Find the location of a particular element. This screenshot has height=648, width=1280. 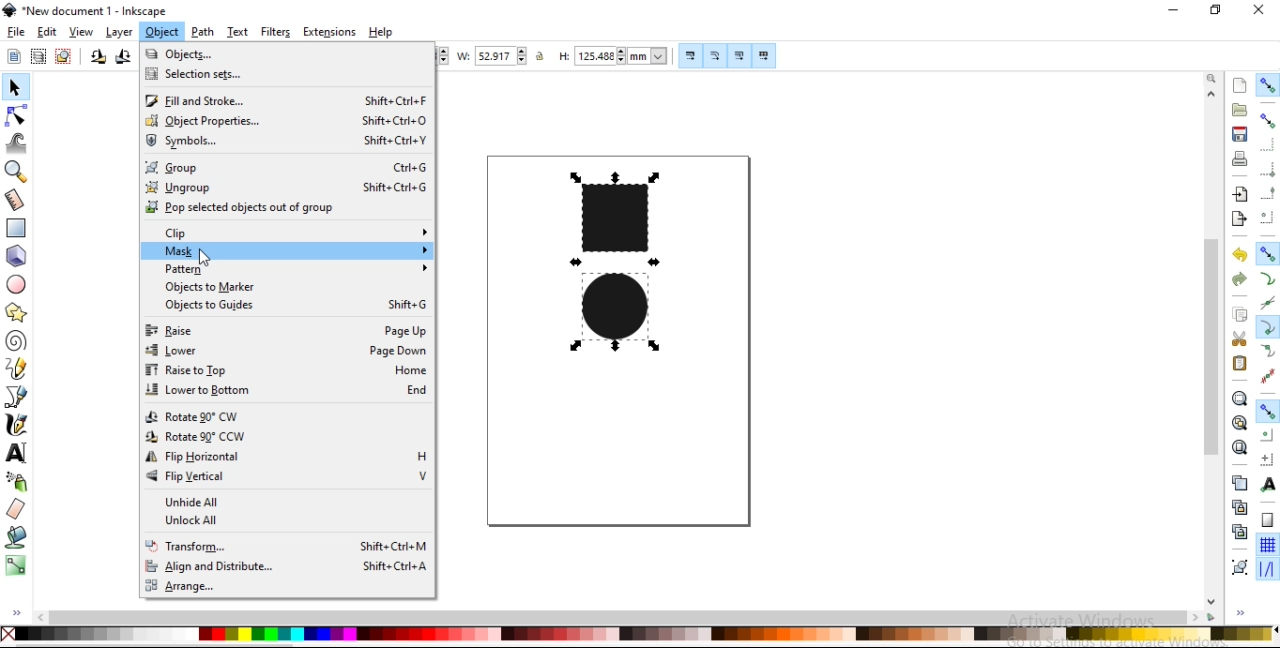

lower is located at coordinates (287, 351).